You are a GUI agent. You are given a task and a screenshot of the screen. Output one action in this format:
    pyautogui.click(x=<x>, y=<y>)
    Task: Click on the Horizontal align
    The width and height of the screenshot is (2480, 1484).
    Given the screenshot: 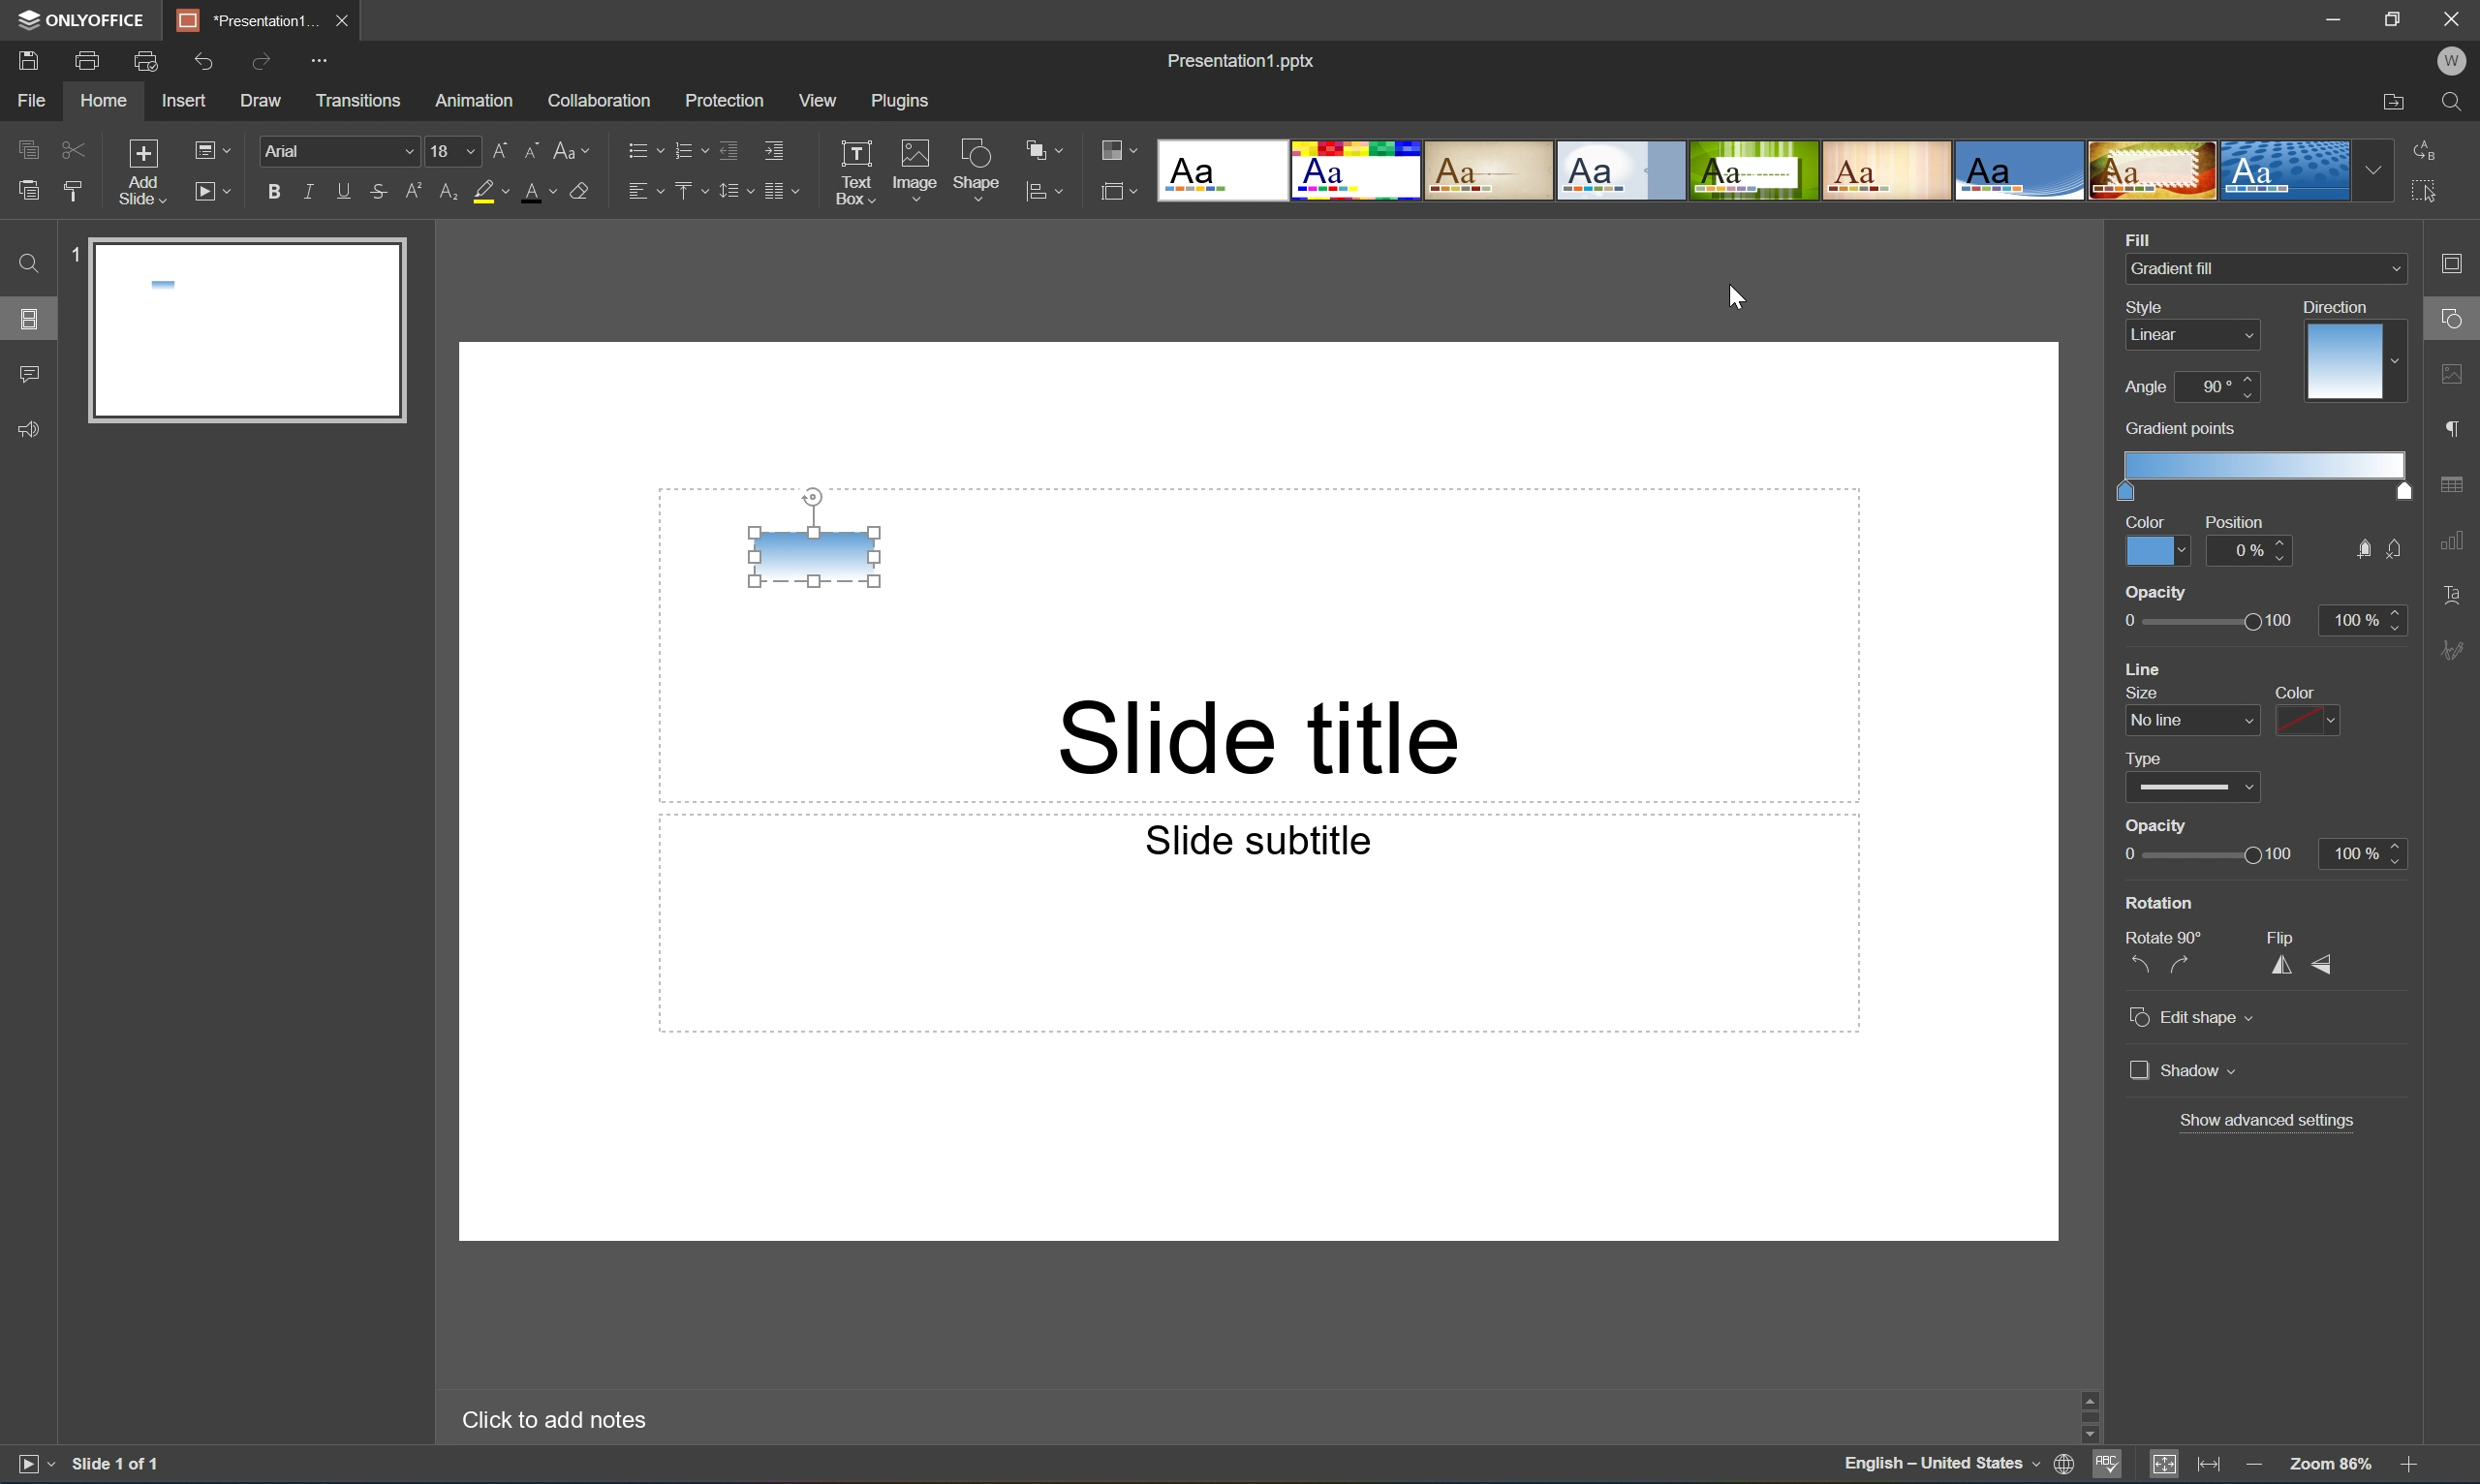 What is the action you would take?
    pyautogui.click(x=645, y=193)
    